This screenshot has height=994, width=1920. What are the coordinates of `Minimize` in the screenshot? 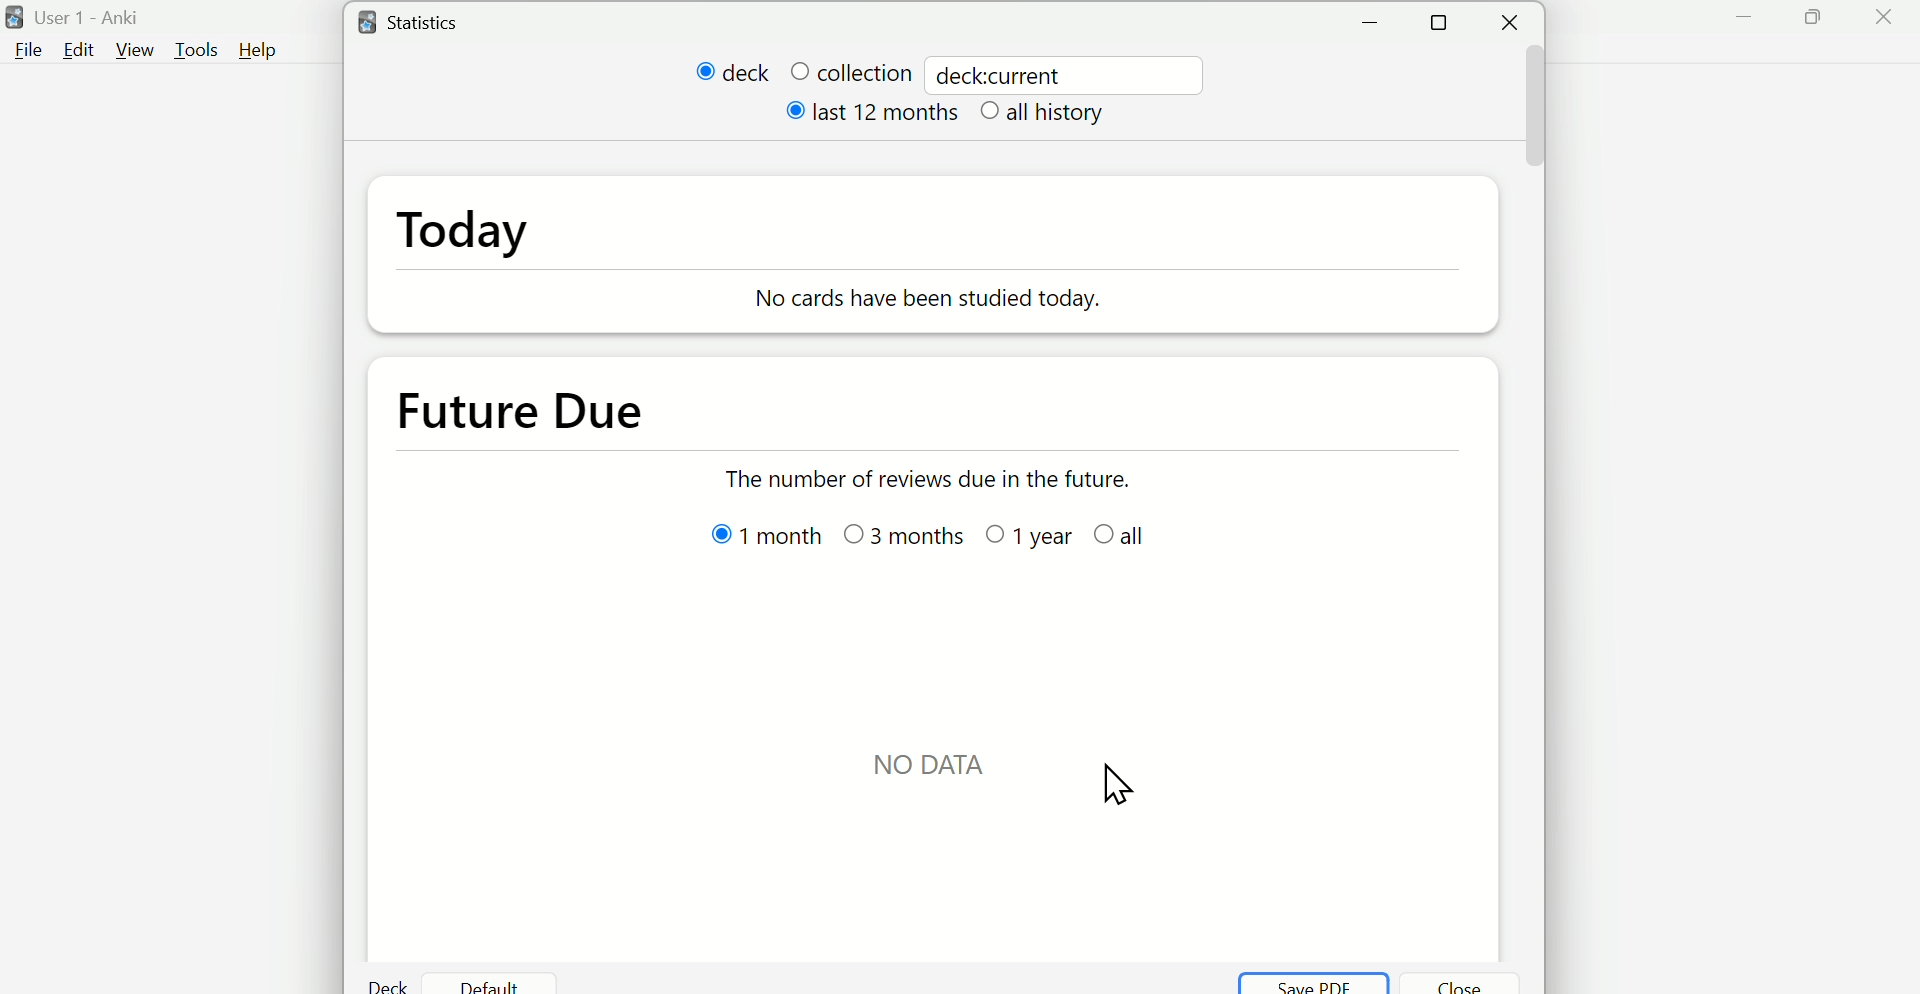 It's located at (1751, 23).